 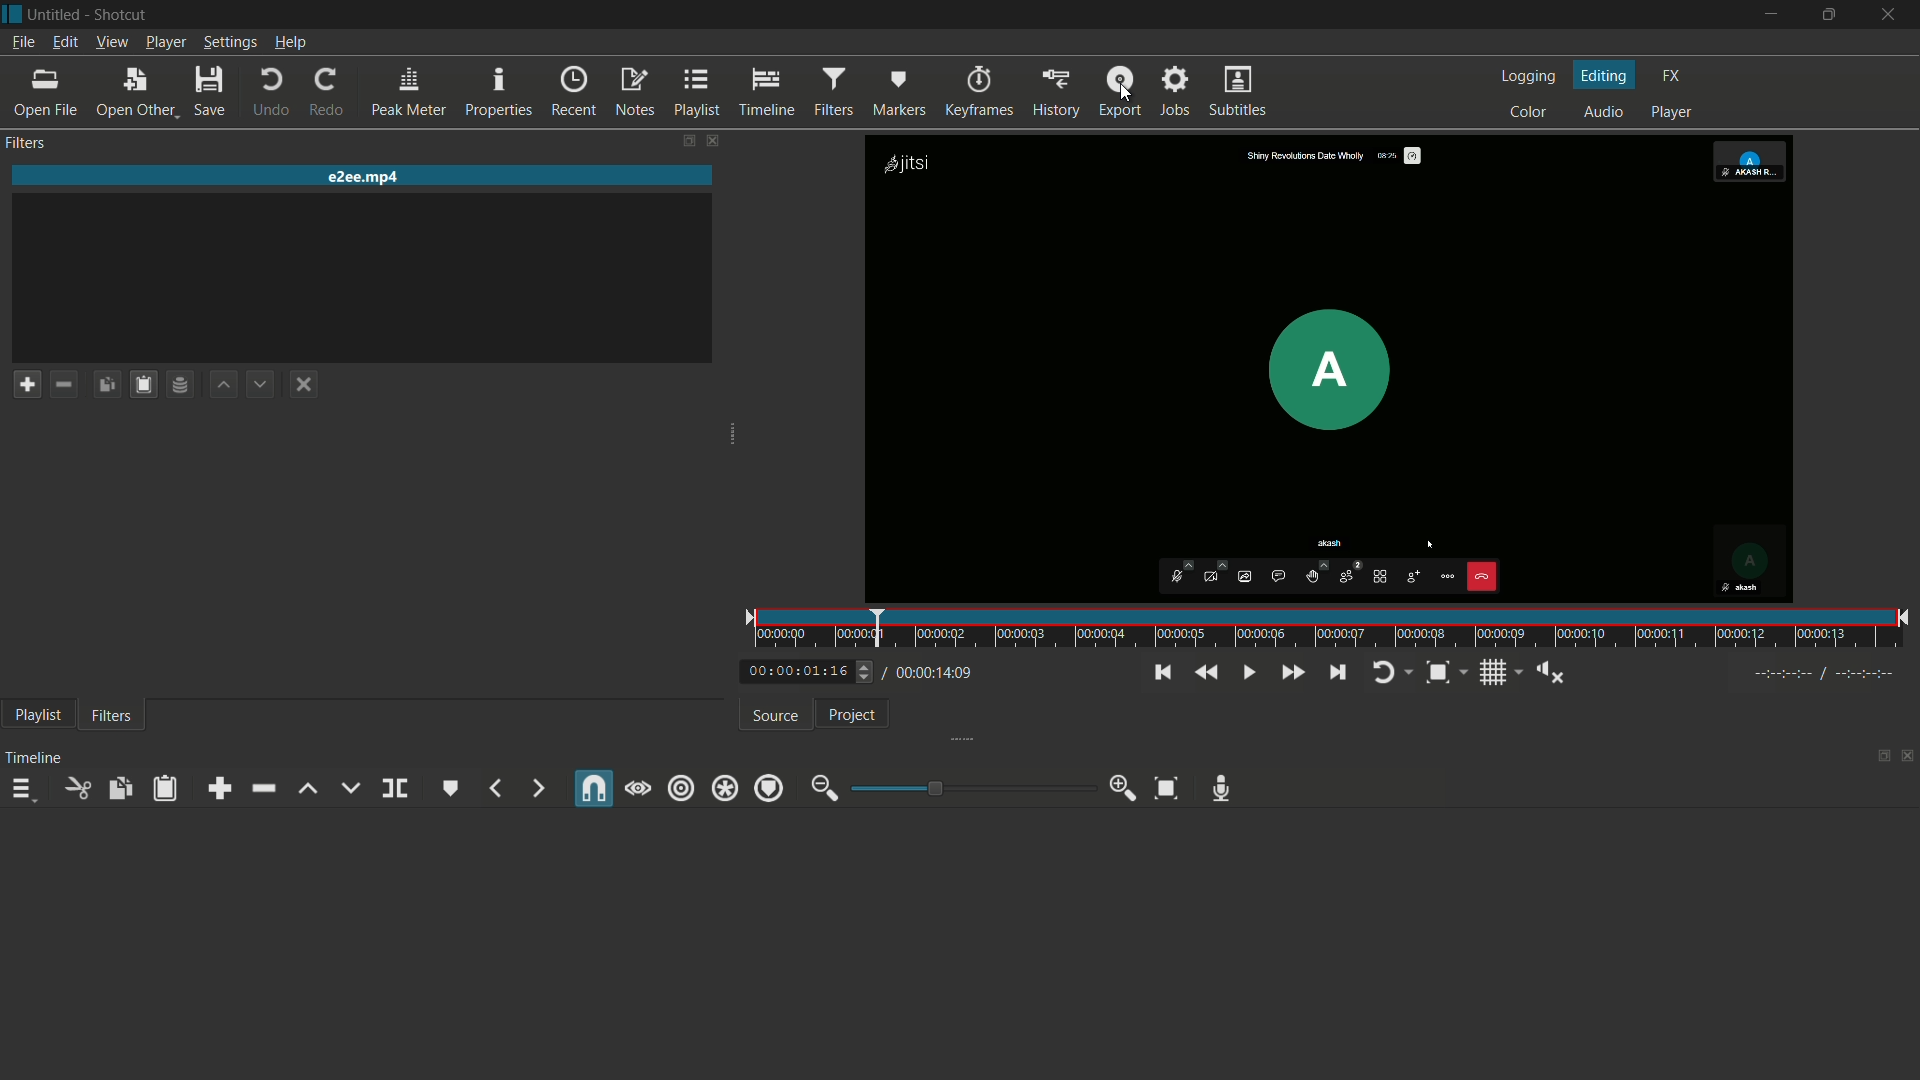 What do you see at coordinates (1125, 788) in the screenshot?
I see `zoom in` at bounding box center [1125, 788].